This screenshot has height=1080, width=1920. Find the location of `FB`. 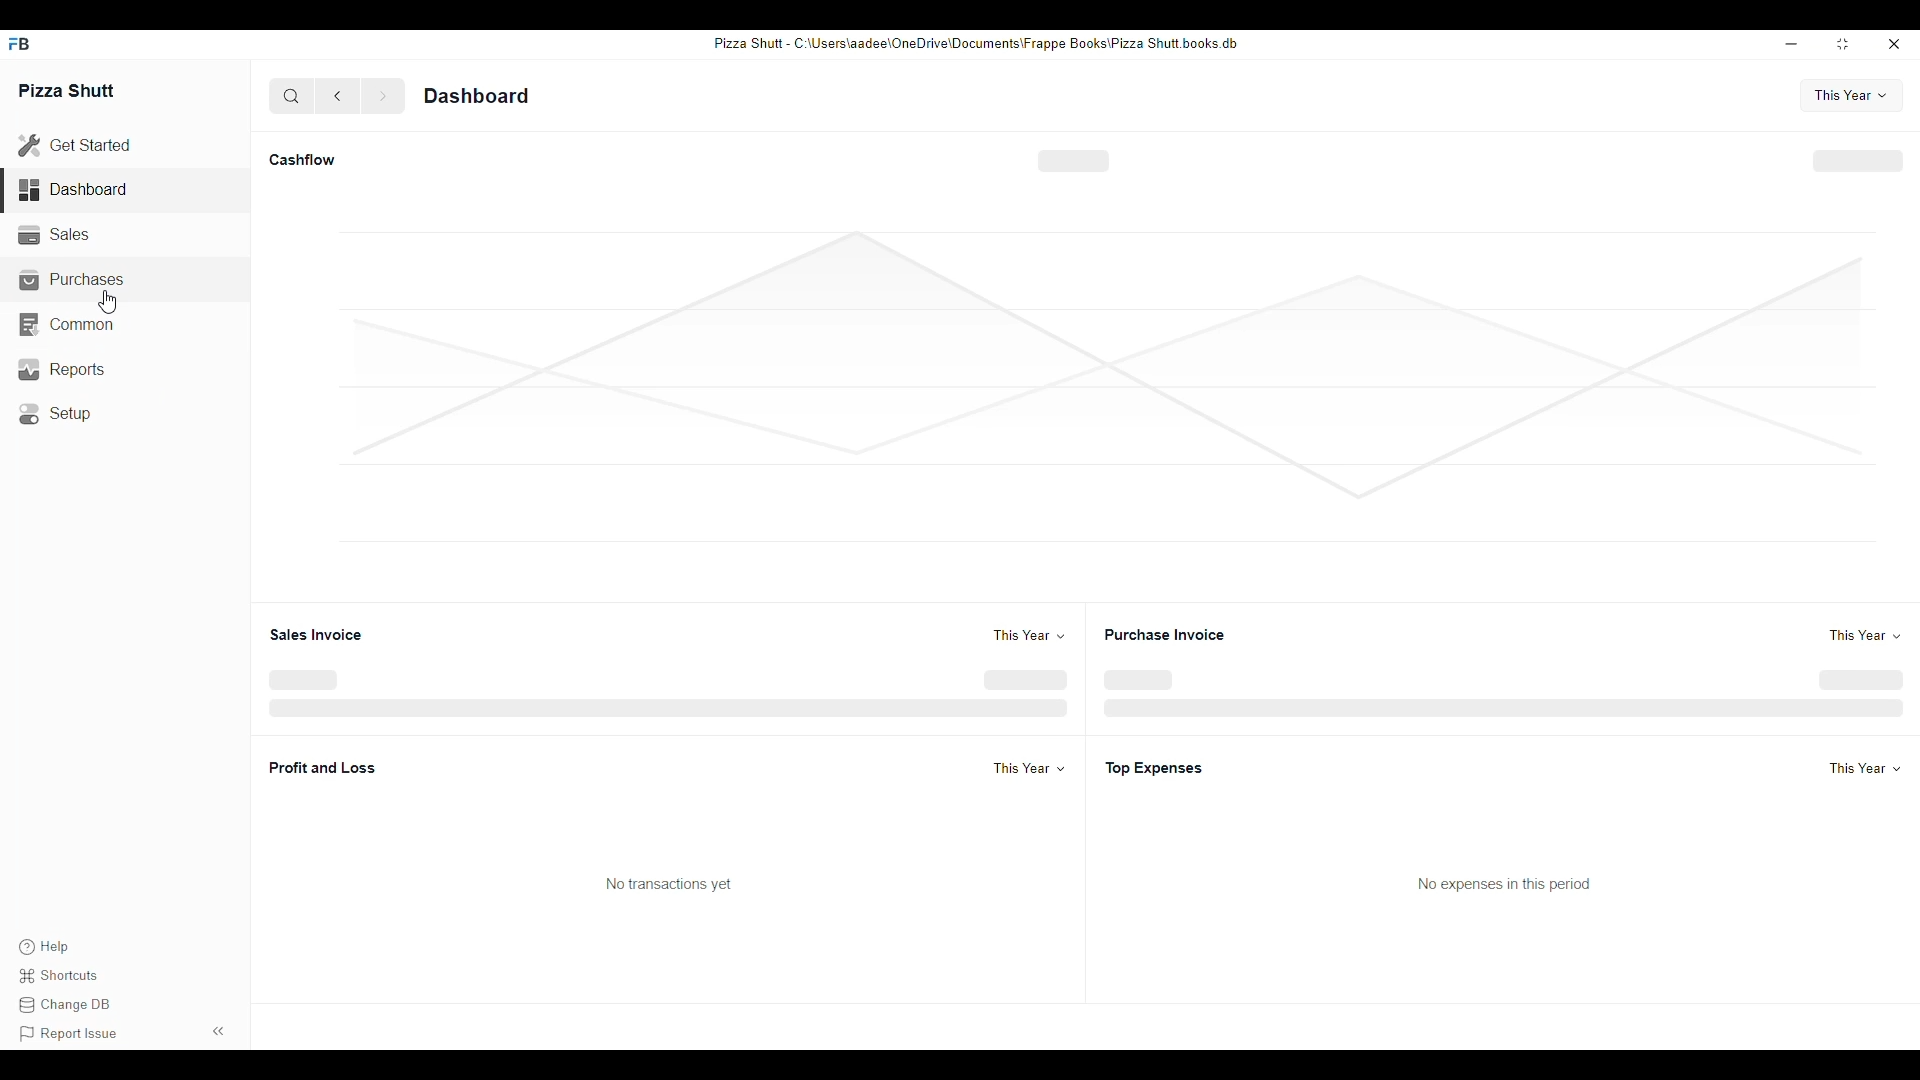

FB is located at coordinates (22, 44).